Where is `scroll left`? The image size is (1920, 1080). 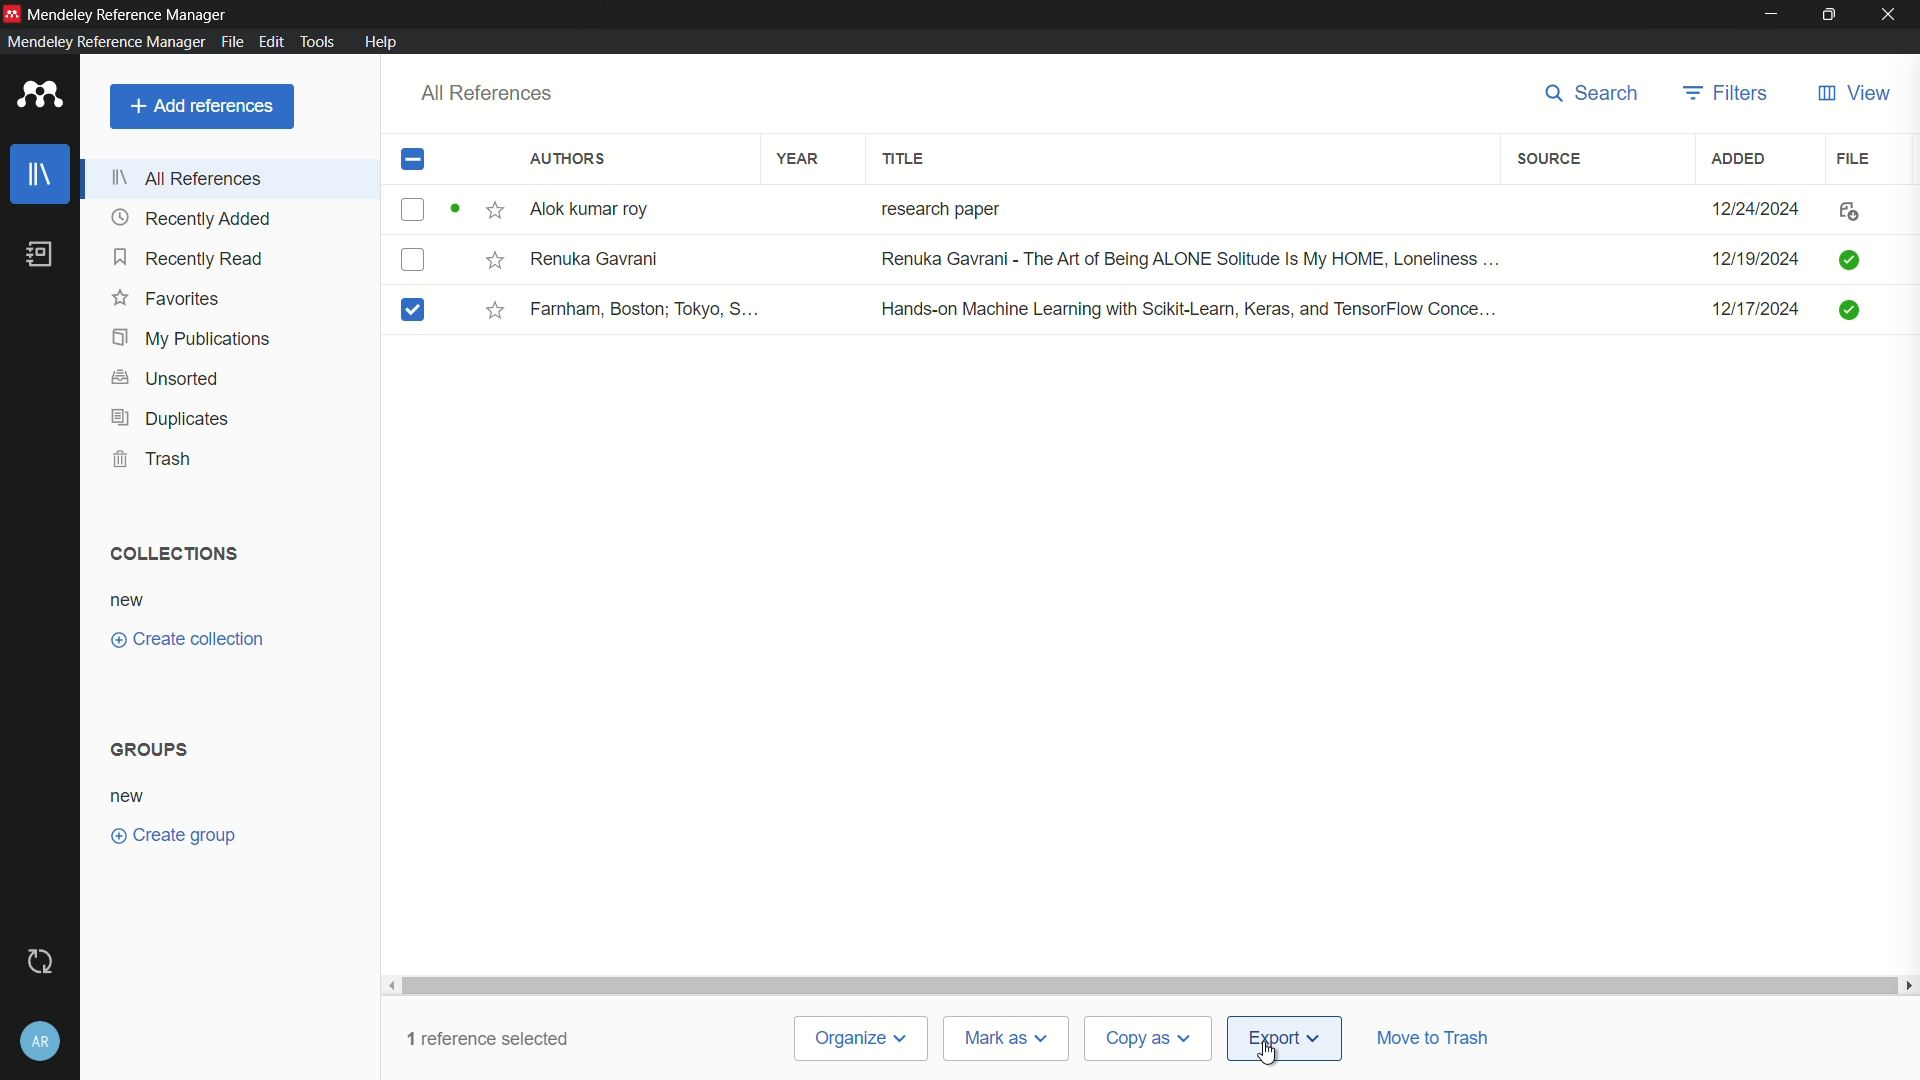
scroll left is located at coordinates (393, 985).